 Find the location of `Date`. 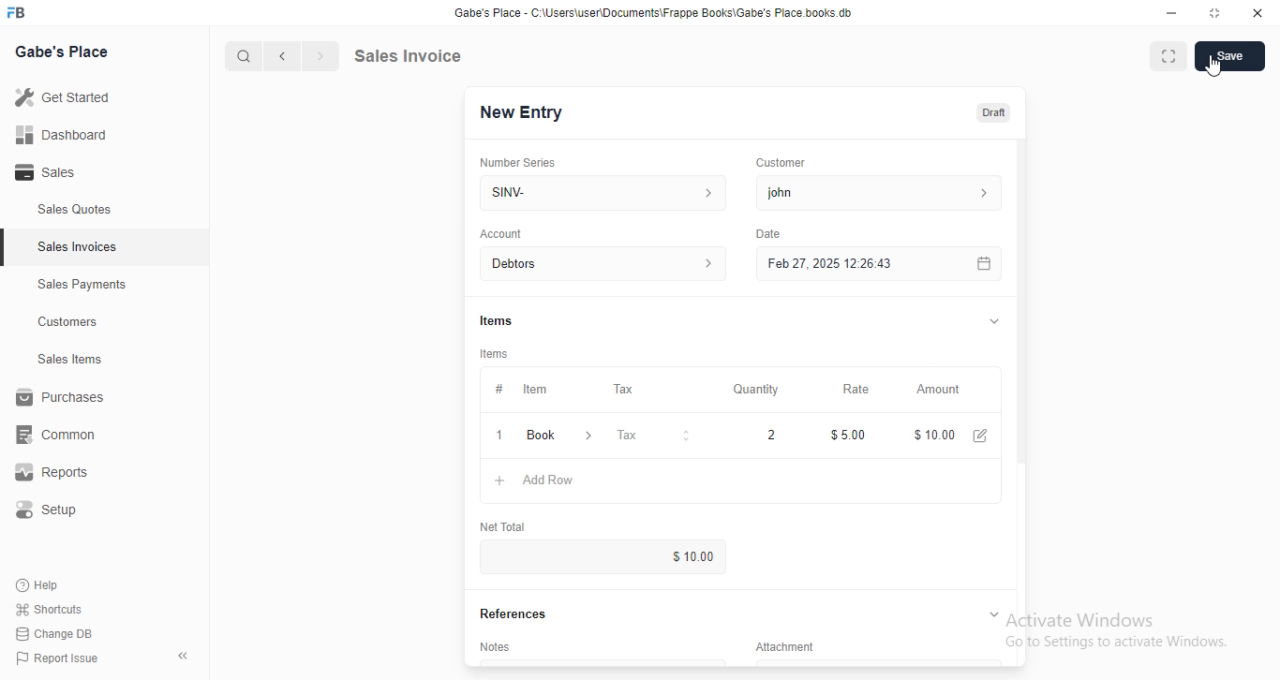

Date is located at coordinates (770, 232).